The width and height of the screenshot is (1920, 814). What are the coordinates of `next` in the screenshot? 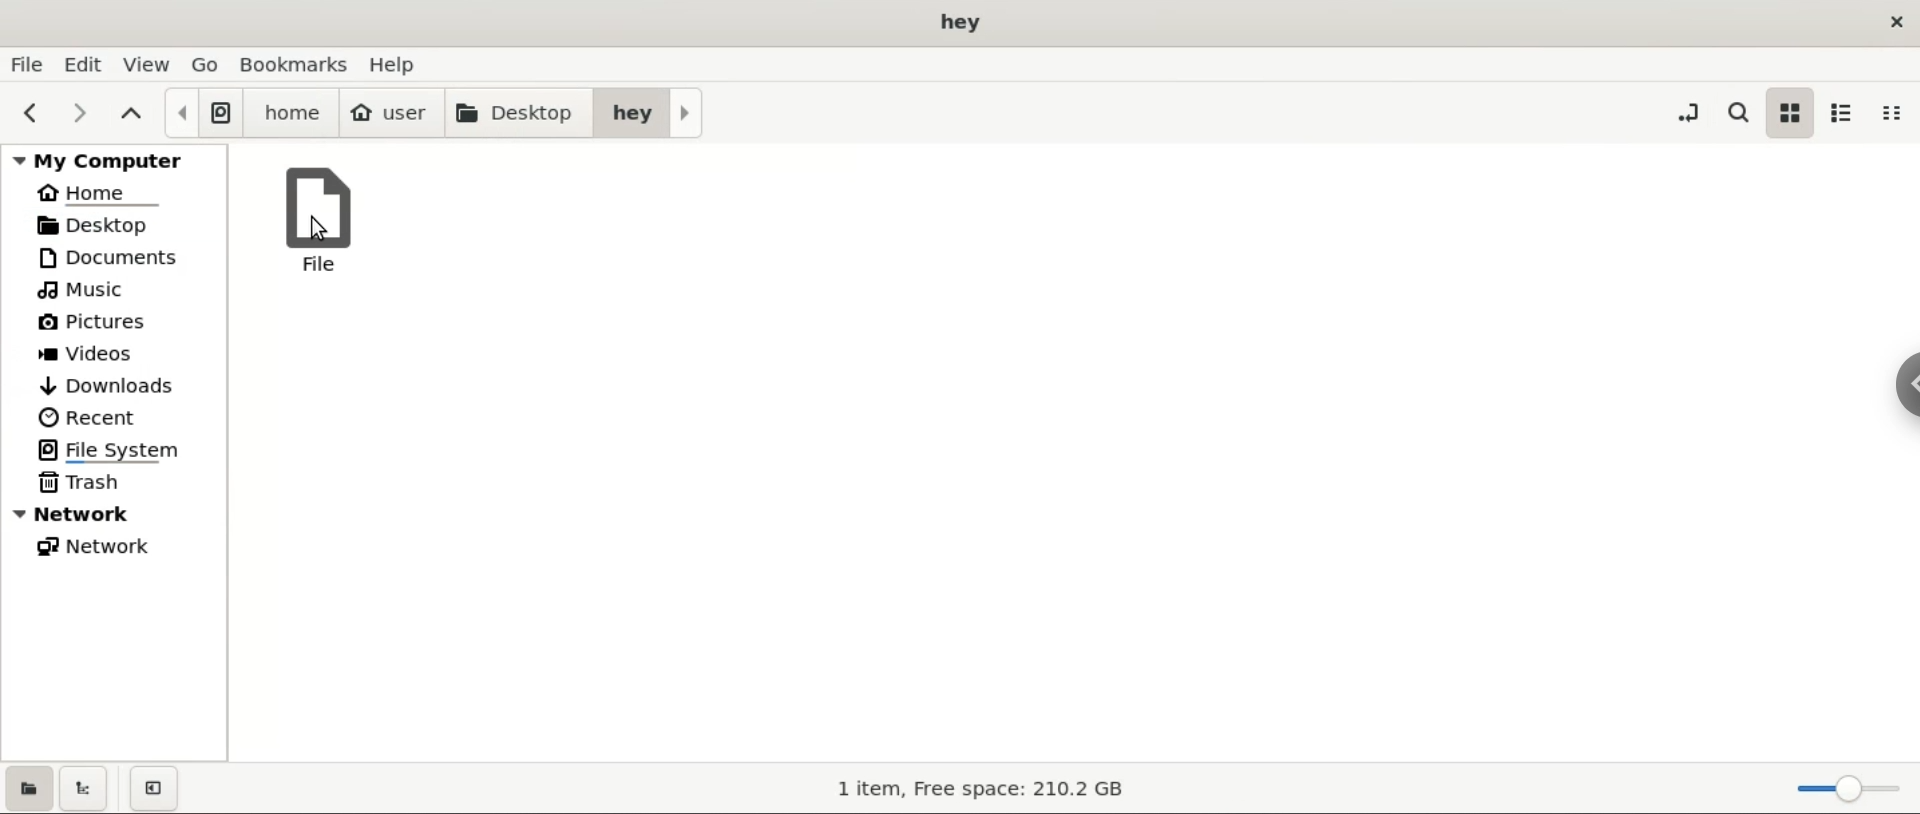 It's located at (82, 112).